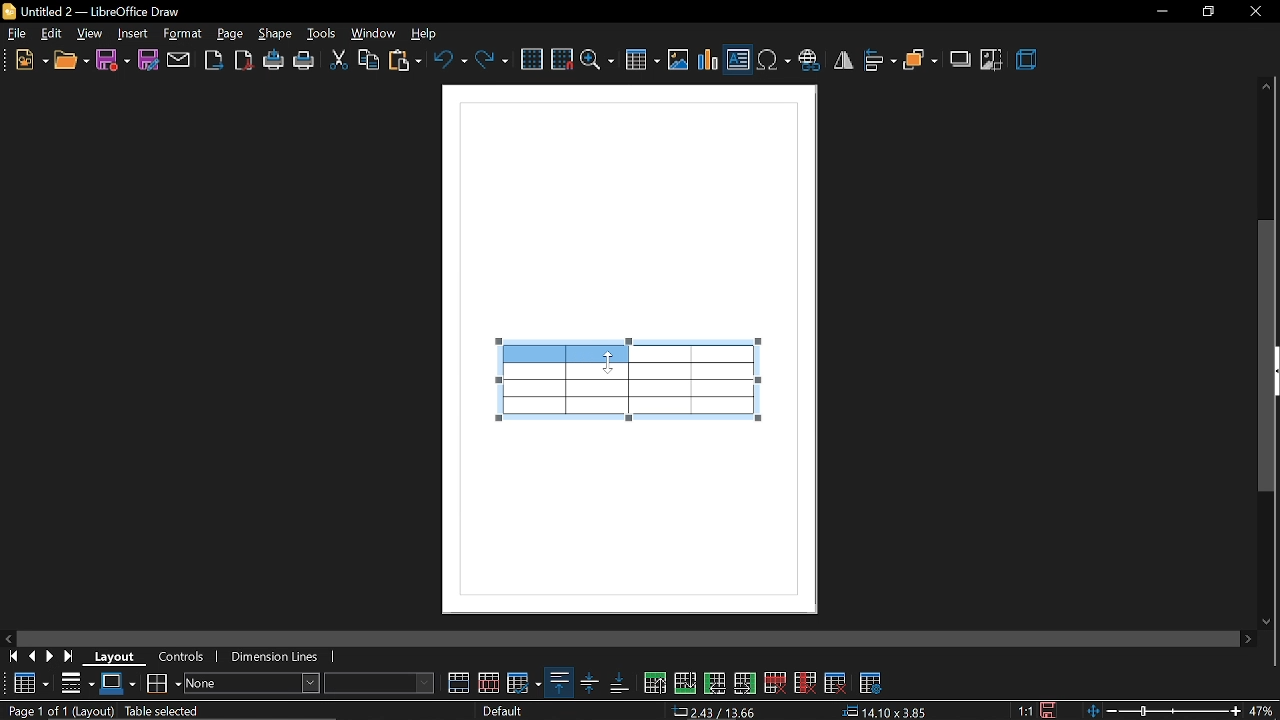 The height and width of the screenshot is (720, 1280). What do you see at coordinates (1205, 13) in the screenshot?
I see `Restore down` at bounding box center [1205, 13].